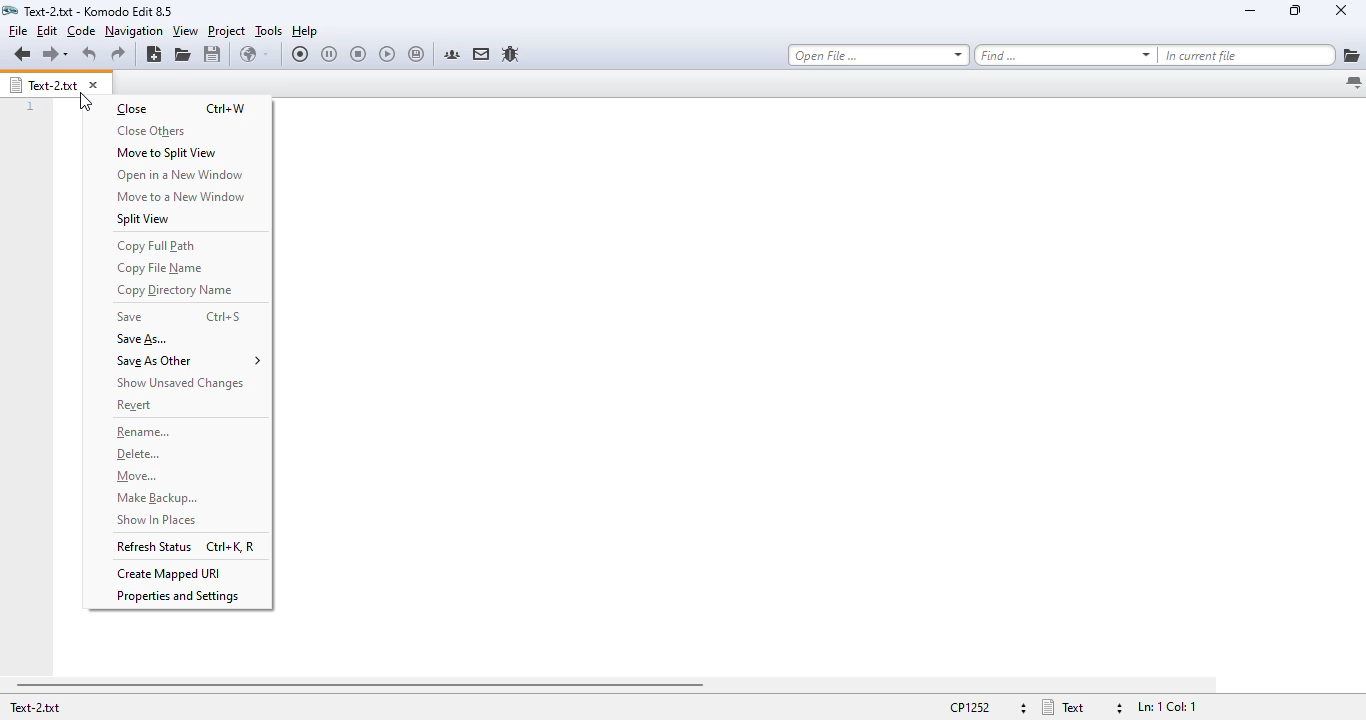  Describe the element at coordinates (145, 433) in the screenshot. I see `rename` at that location.